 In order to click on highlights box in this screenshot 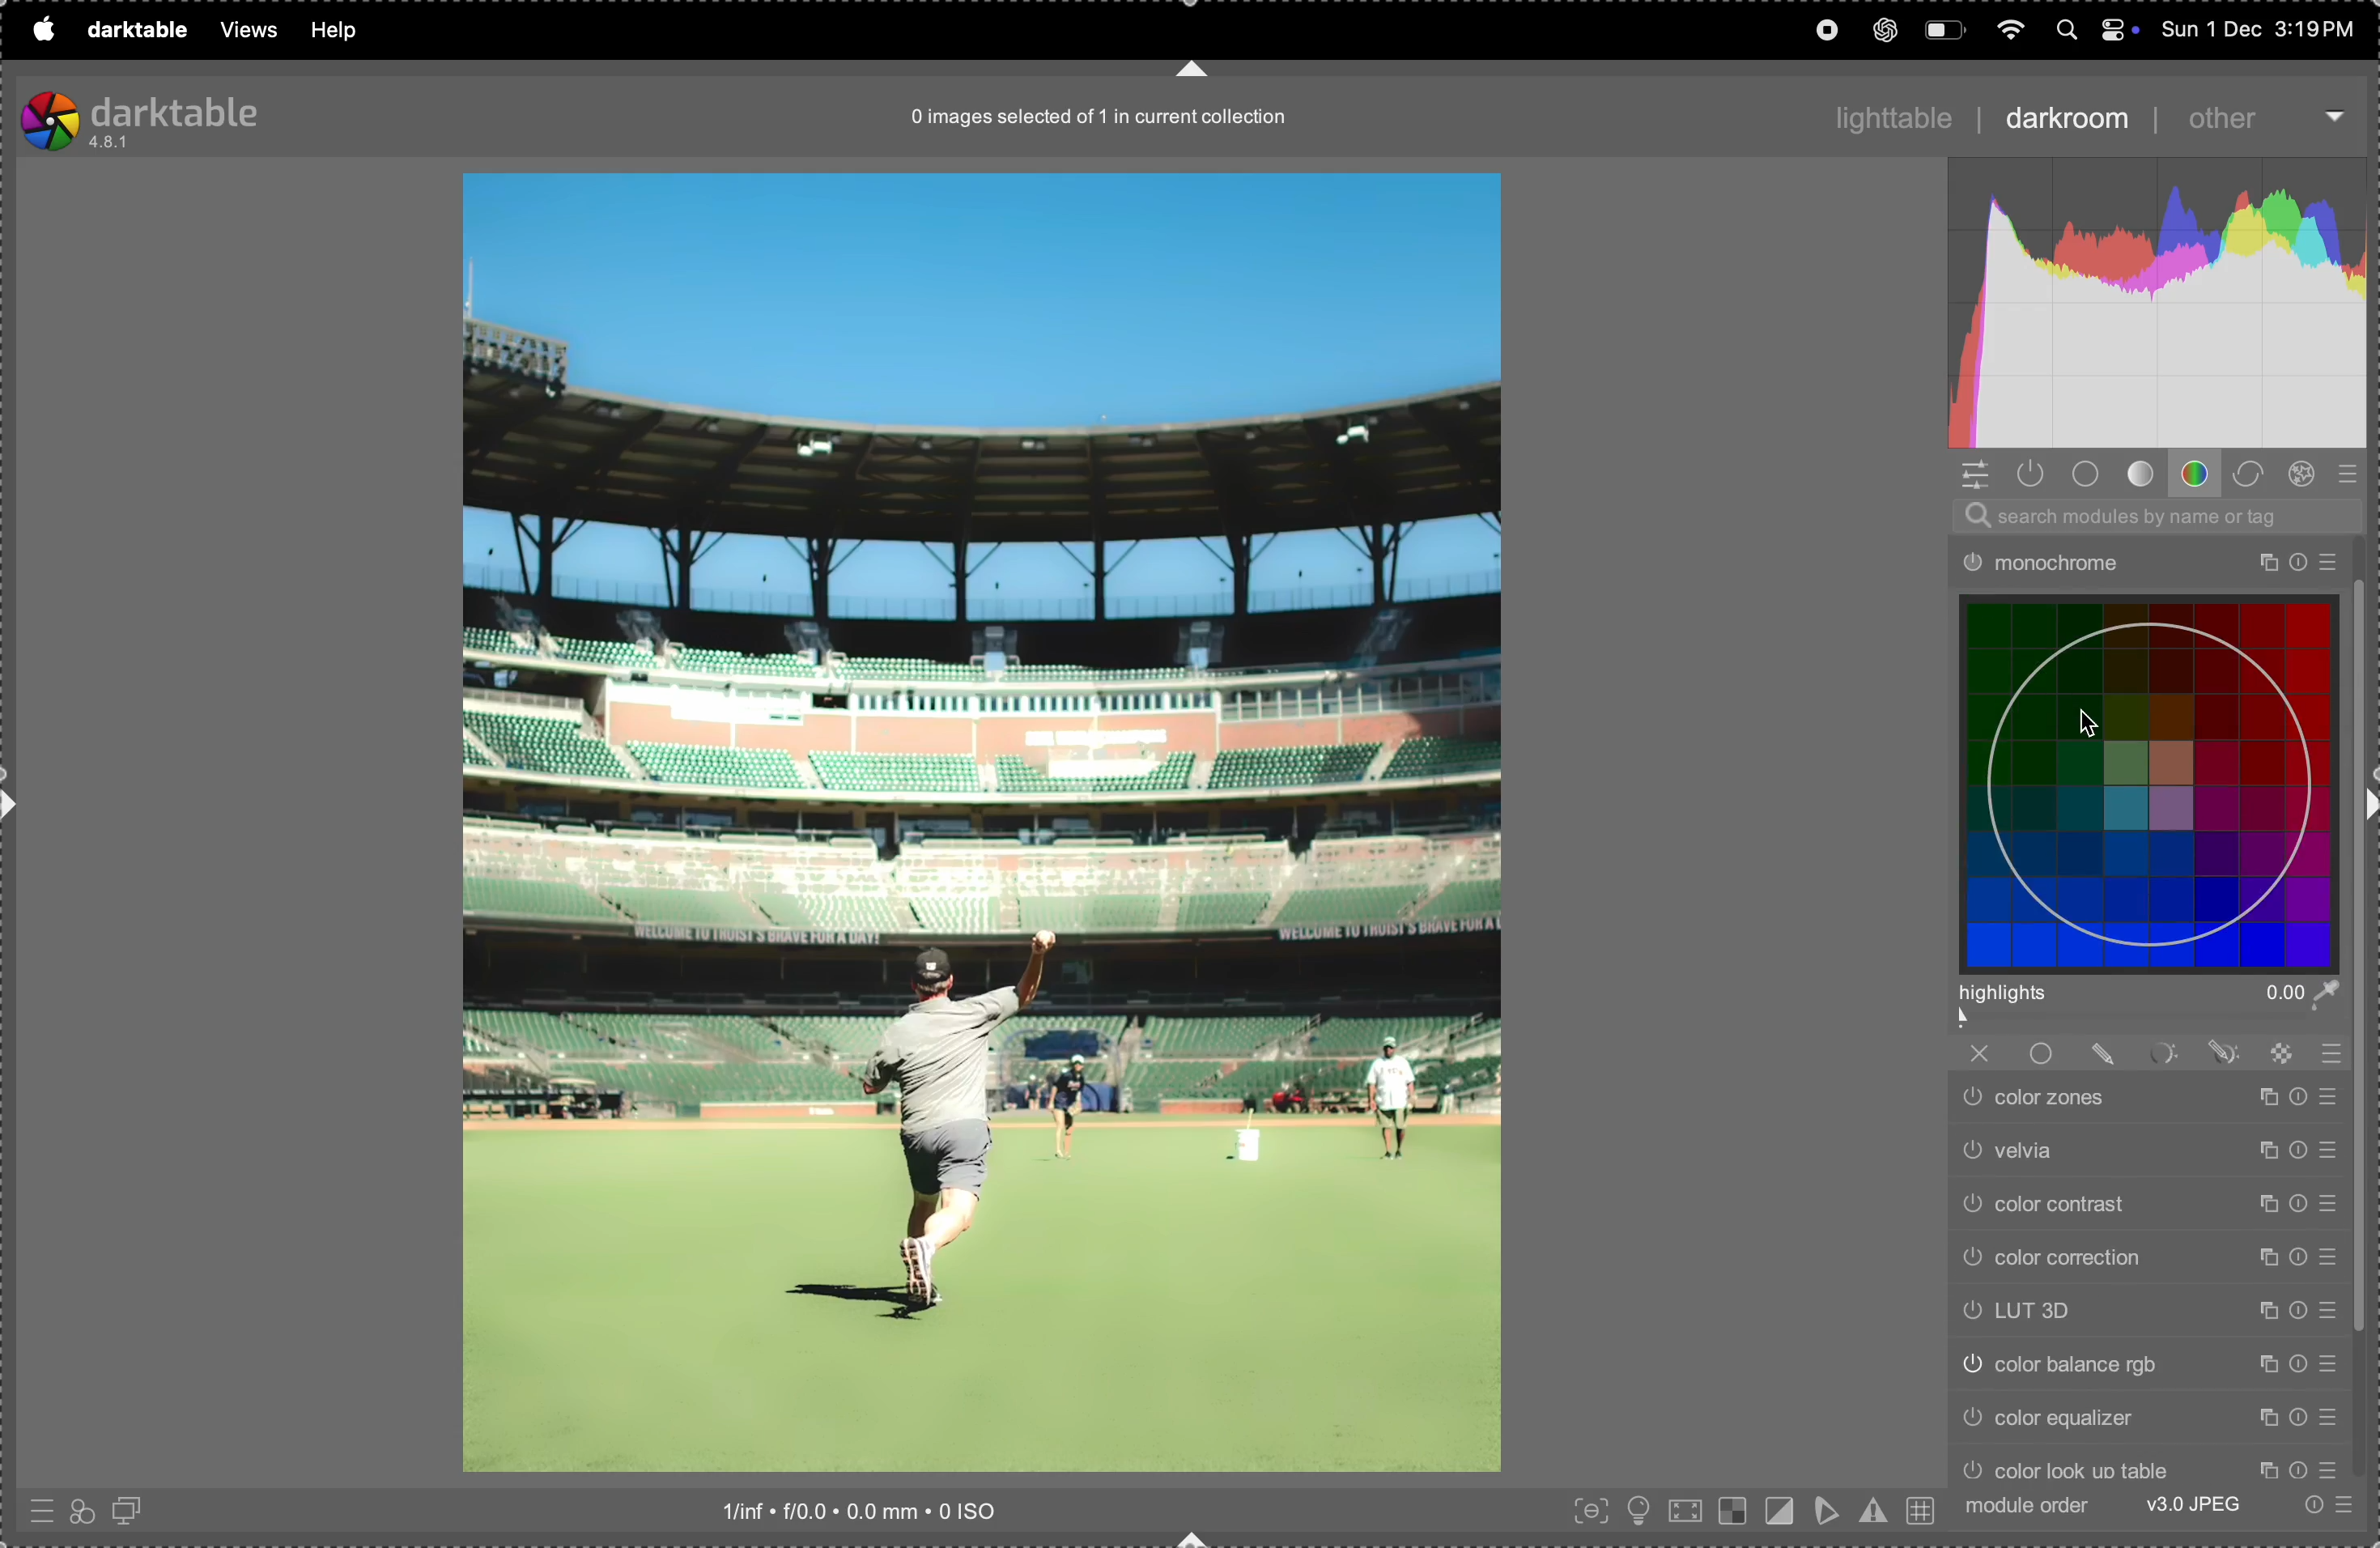, I will do `click(2154, 1008)`.